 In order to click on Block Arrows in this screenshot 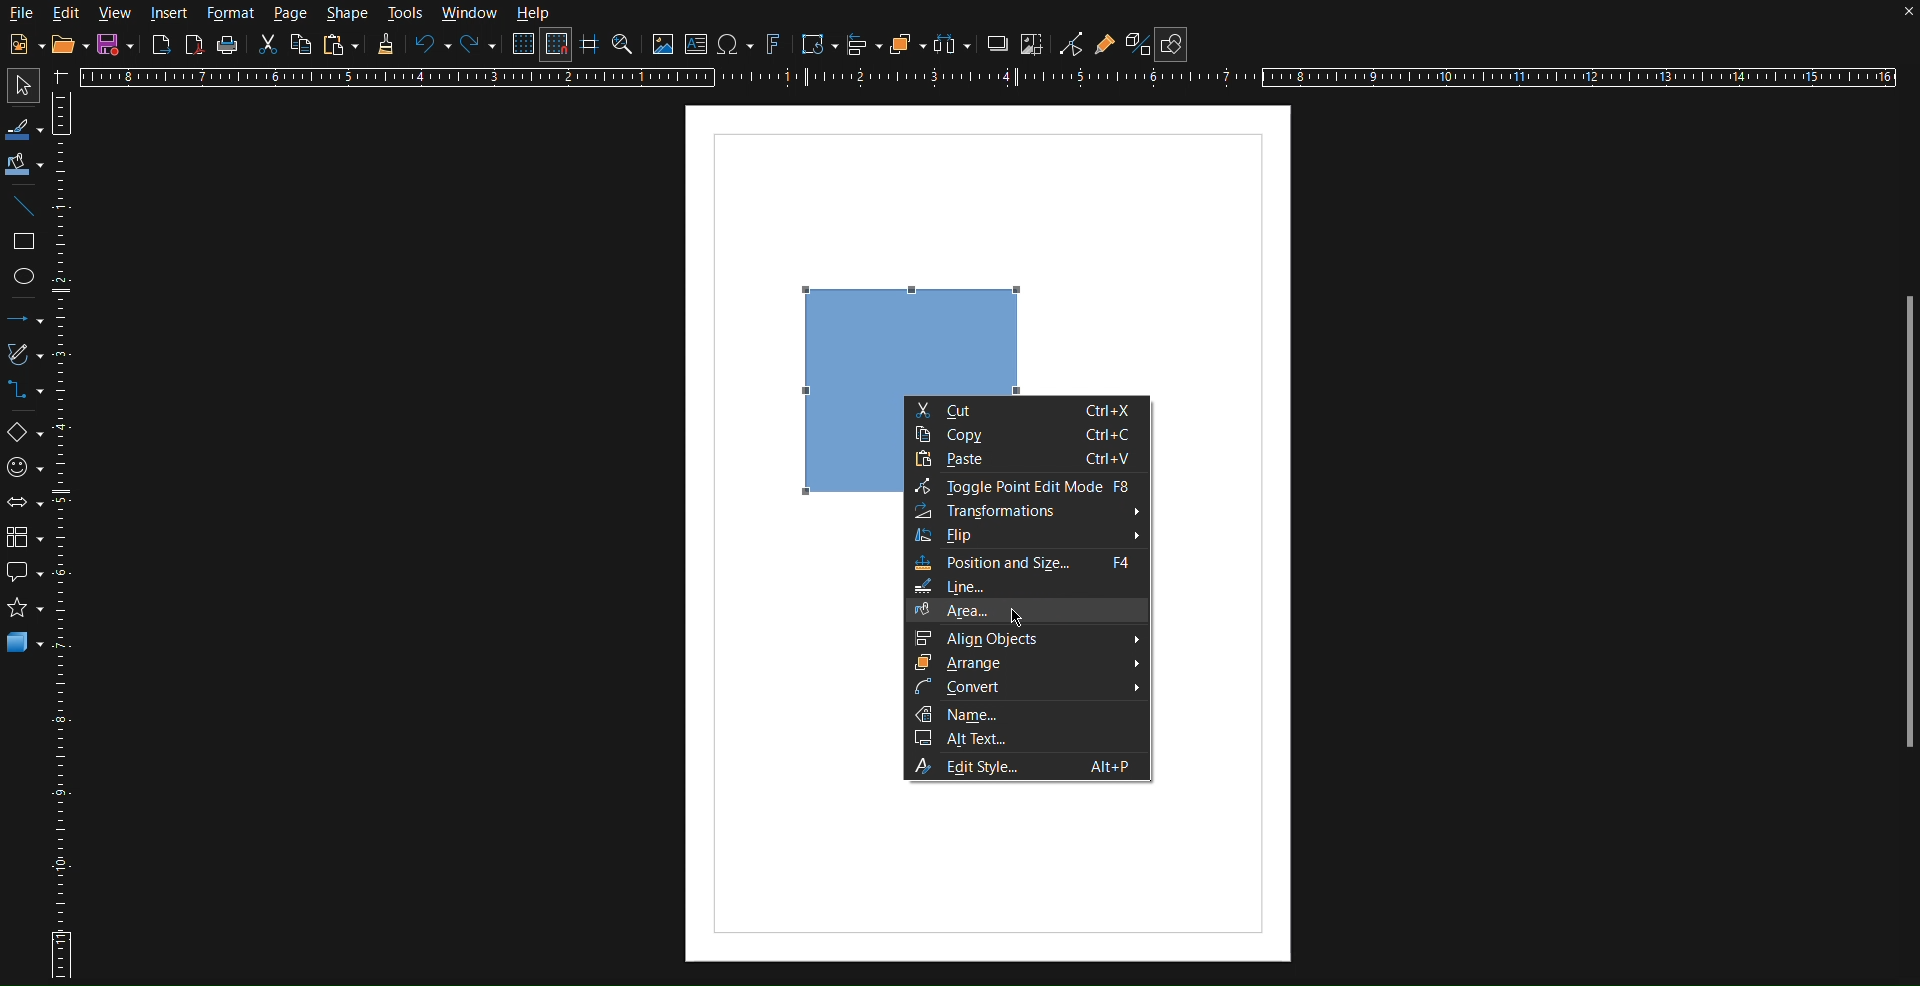, I will do `click(24, 503)`.